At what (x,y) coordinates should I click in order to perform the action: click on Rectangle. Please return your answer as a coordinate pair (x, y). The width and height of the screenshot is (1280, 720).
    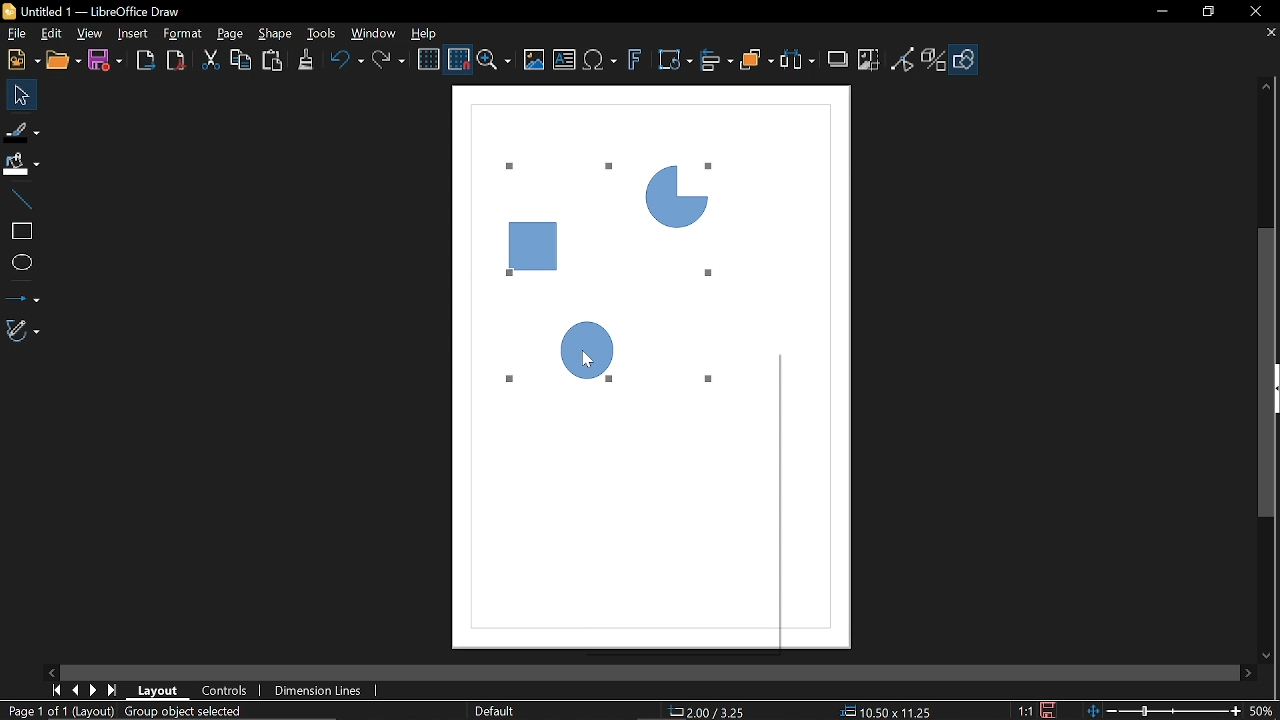
    Looking at the image, I should click on (20, 229).